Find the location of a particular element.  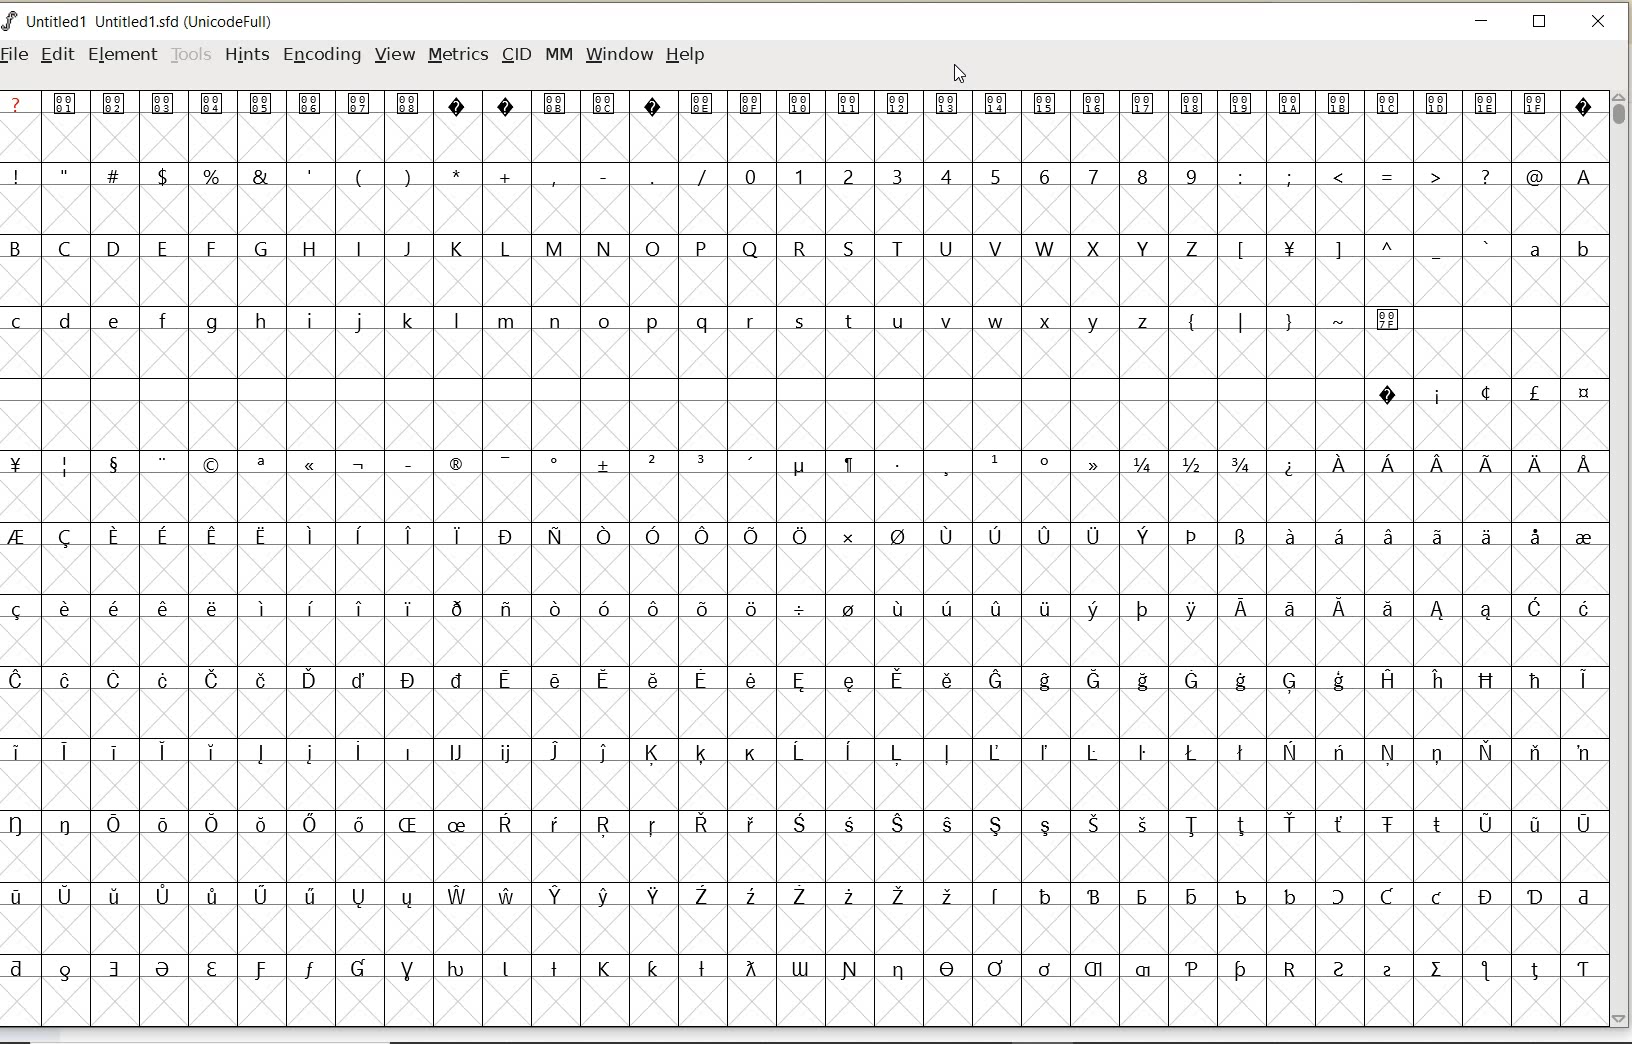

ENCODING is located at coordinates (322, 56).